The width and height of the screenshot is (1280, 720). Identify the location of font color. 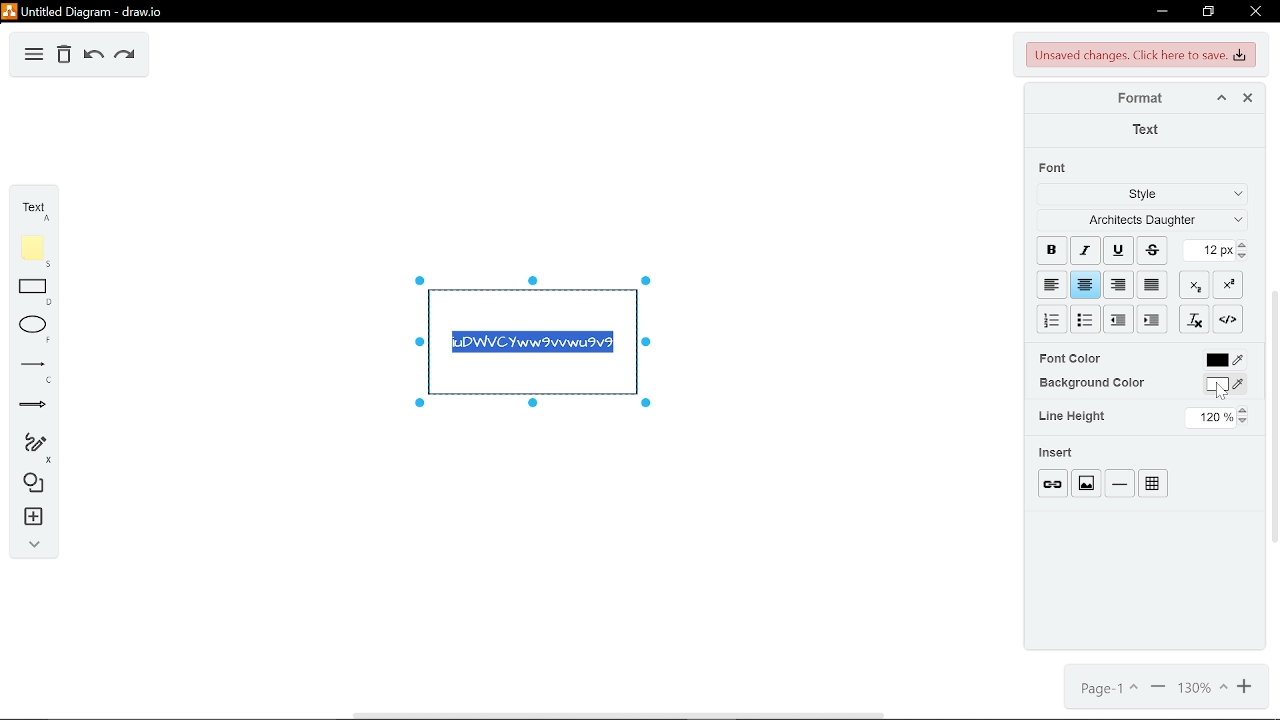
(1226, 360).